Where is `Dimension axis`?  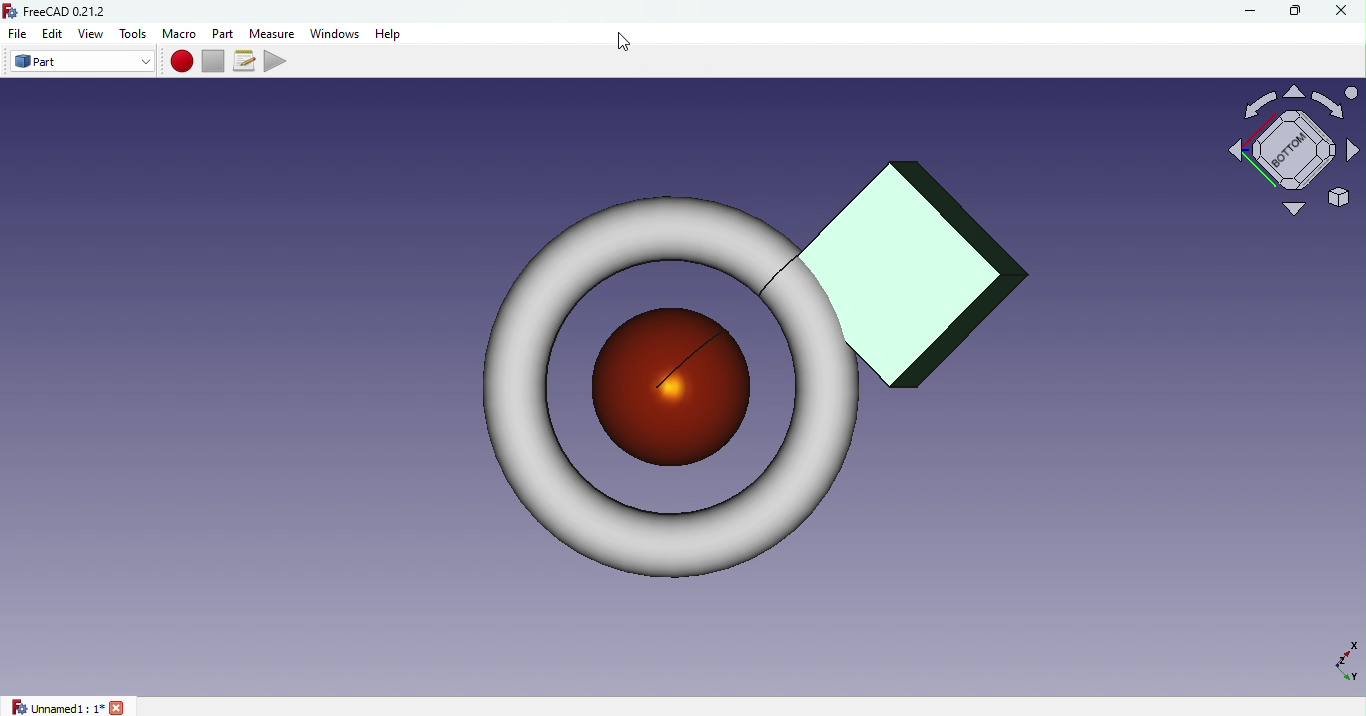 Dimension axis is located at coordinates (1333, 660).